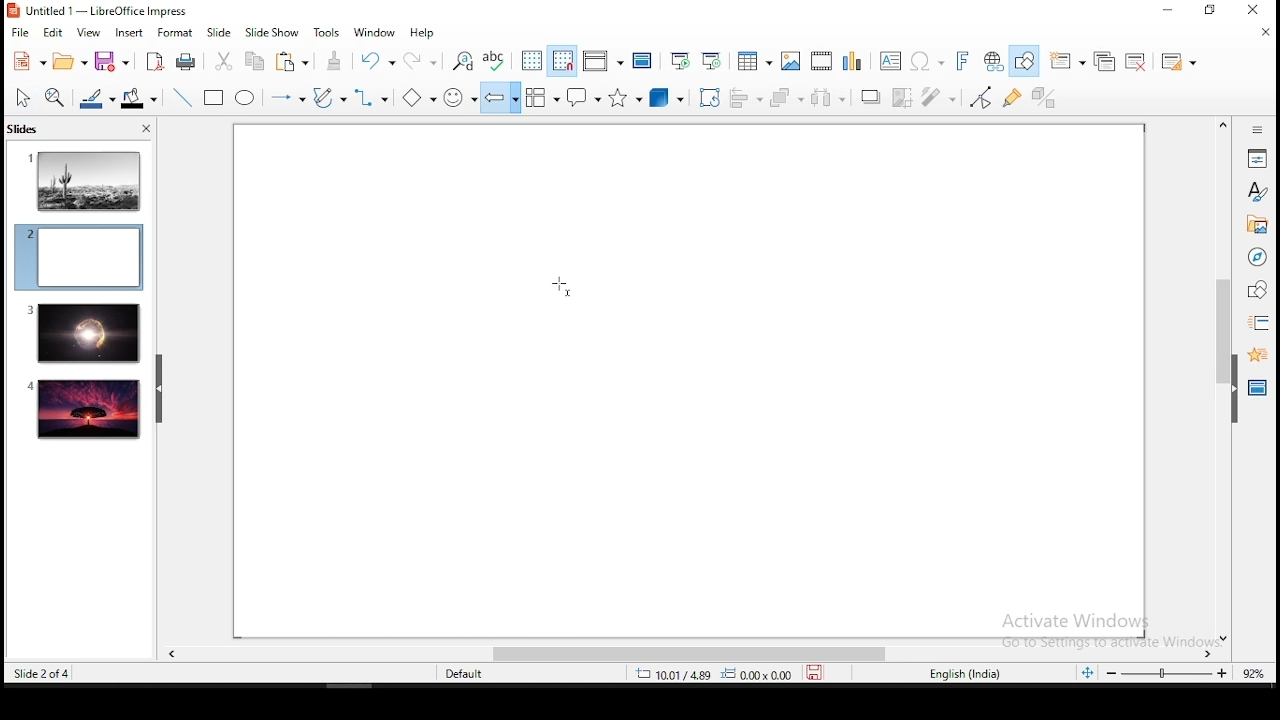  I want to click on crop tool, so click(710, 98).